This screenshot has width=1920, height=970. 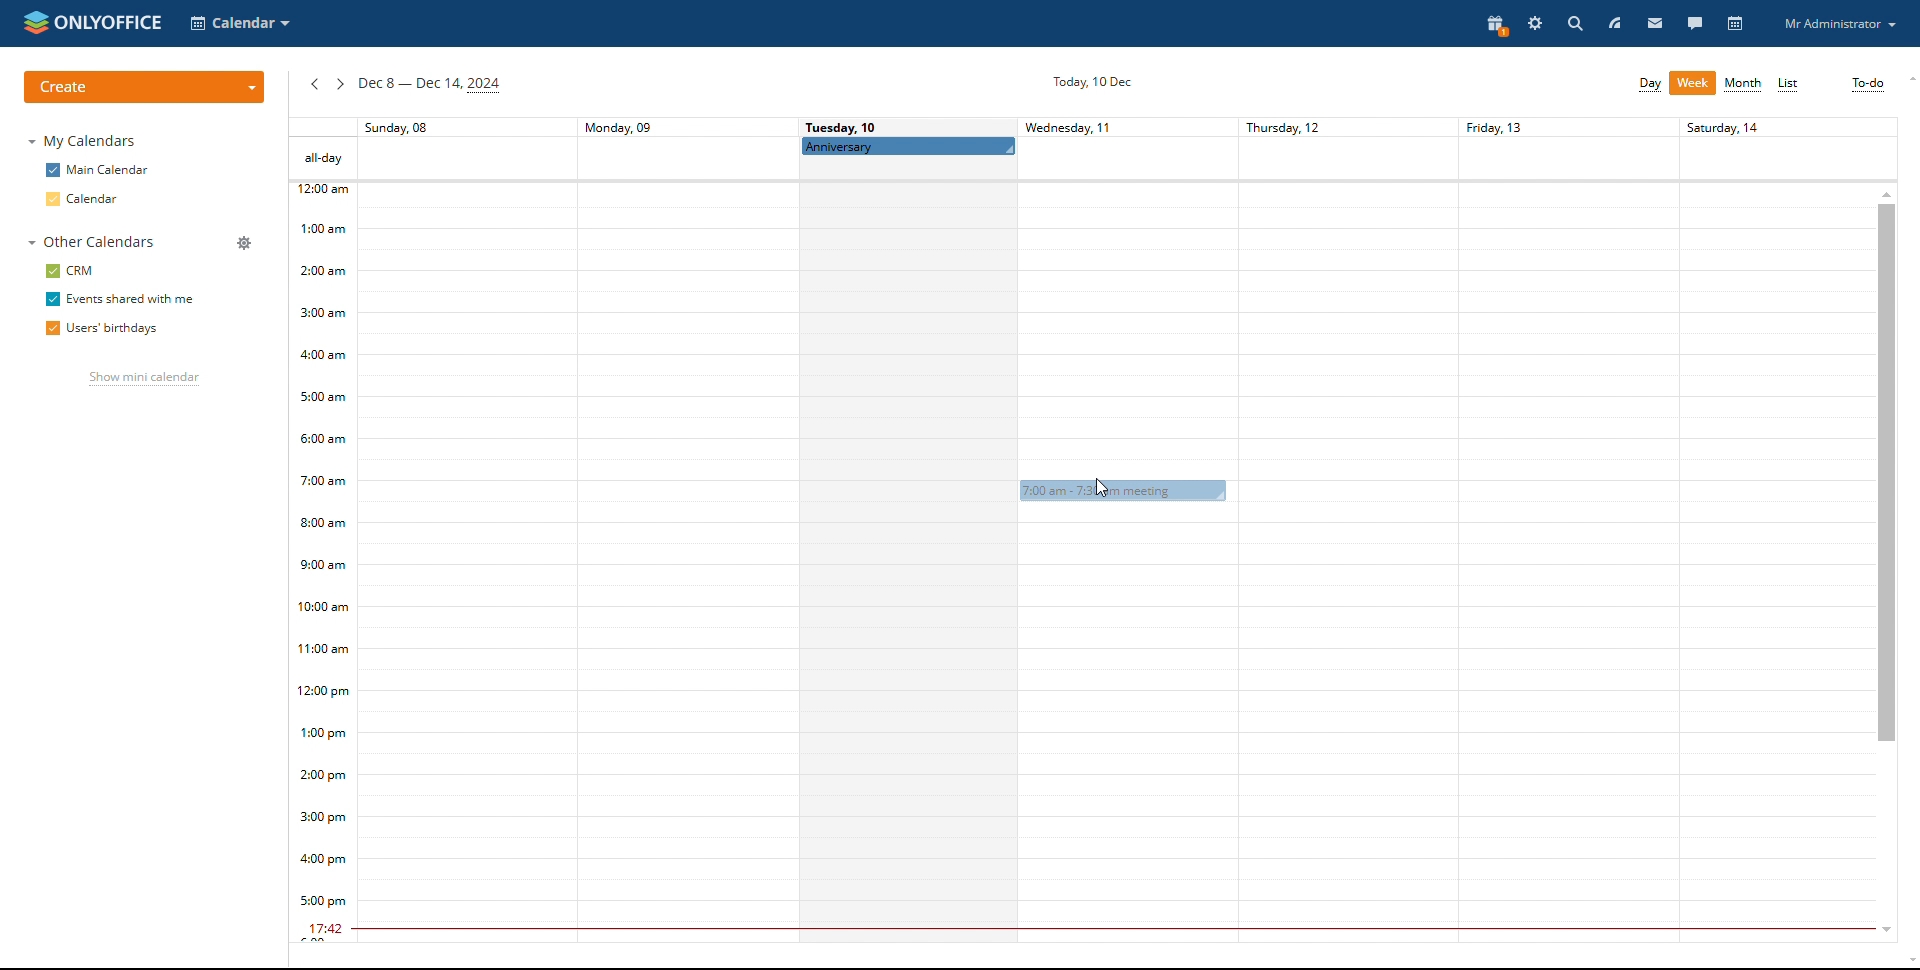 What do you see at coordinates (1574, 23) in the screenshot?
I see `search` at bounding box center [1574, 23].